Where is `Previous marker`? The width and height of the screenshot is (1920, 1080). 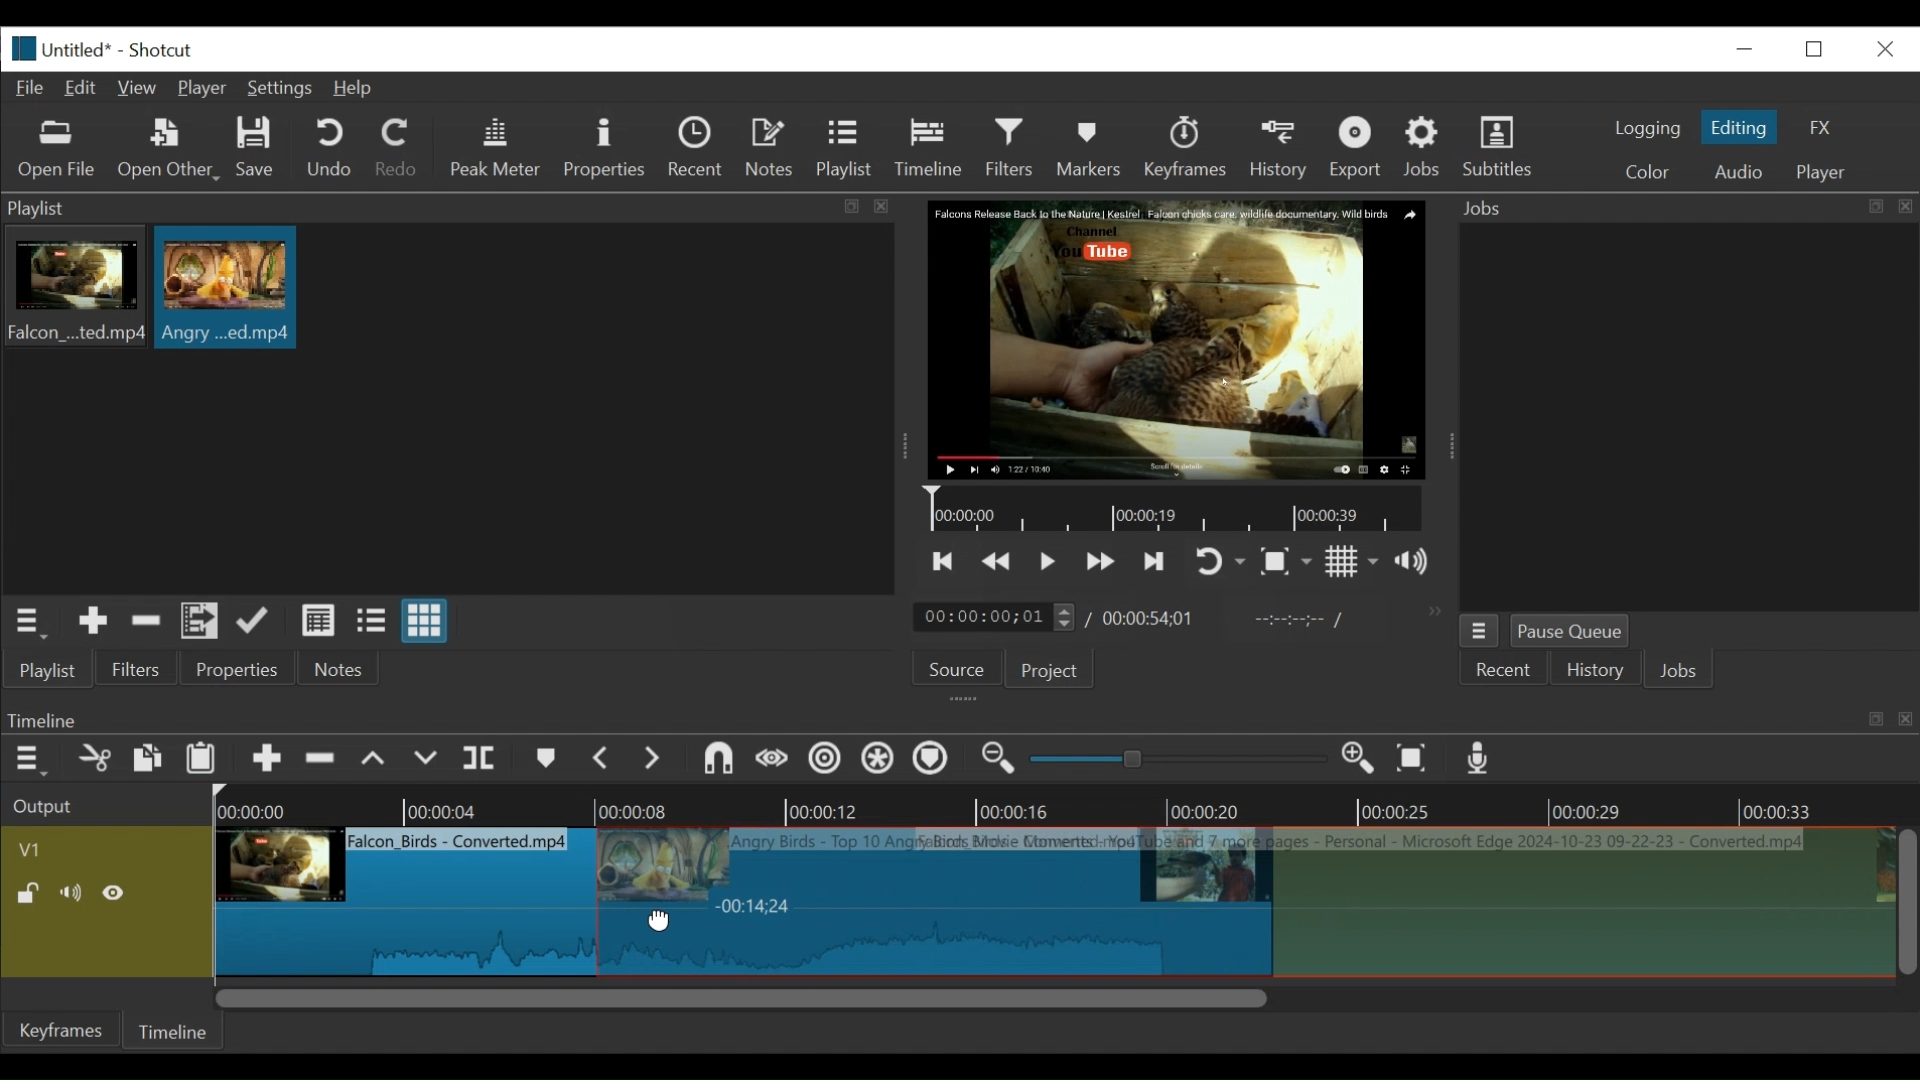 Previous marker is located at coordinates (603, 762).